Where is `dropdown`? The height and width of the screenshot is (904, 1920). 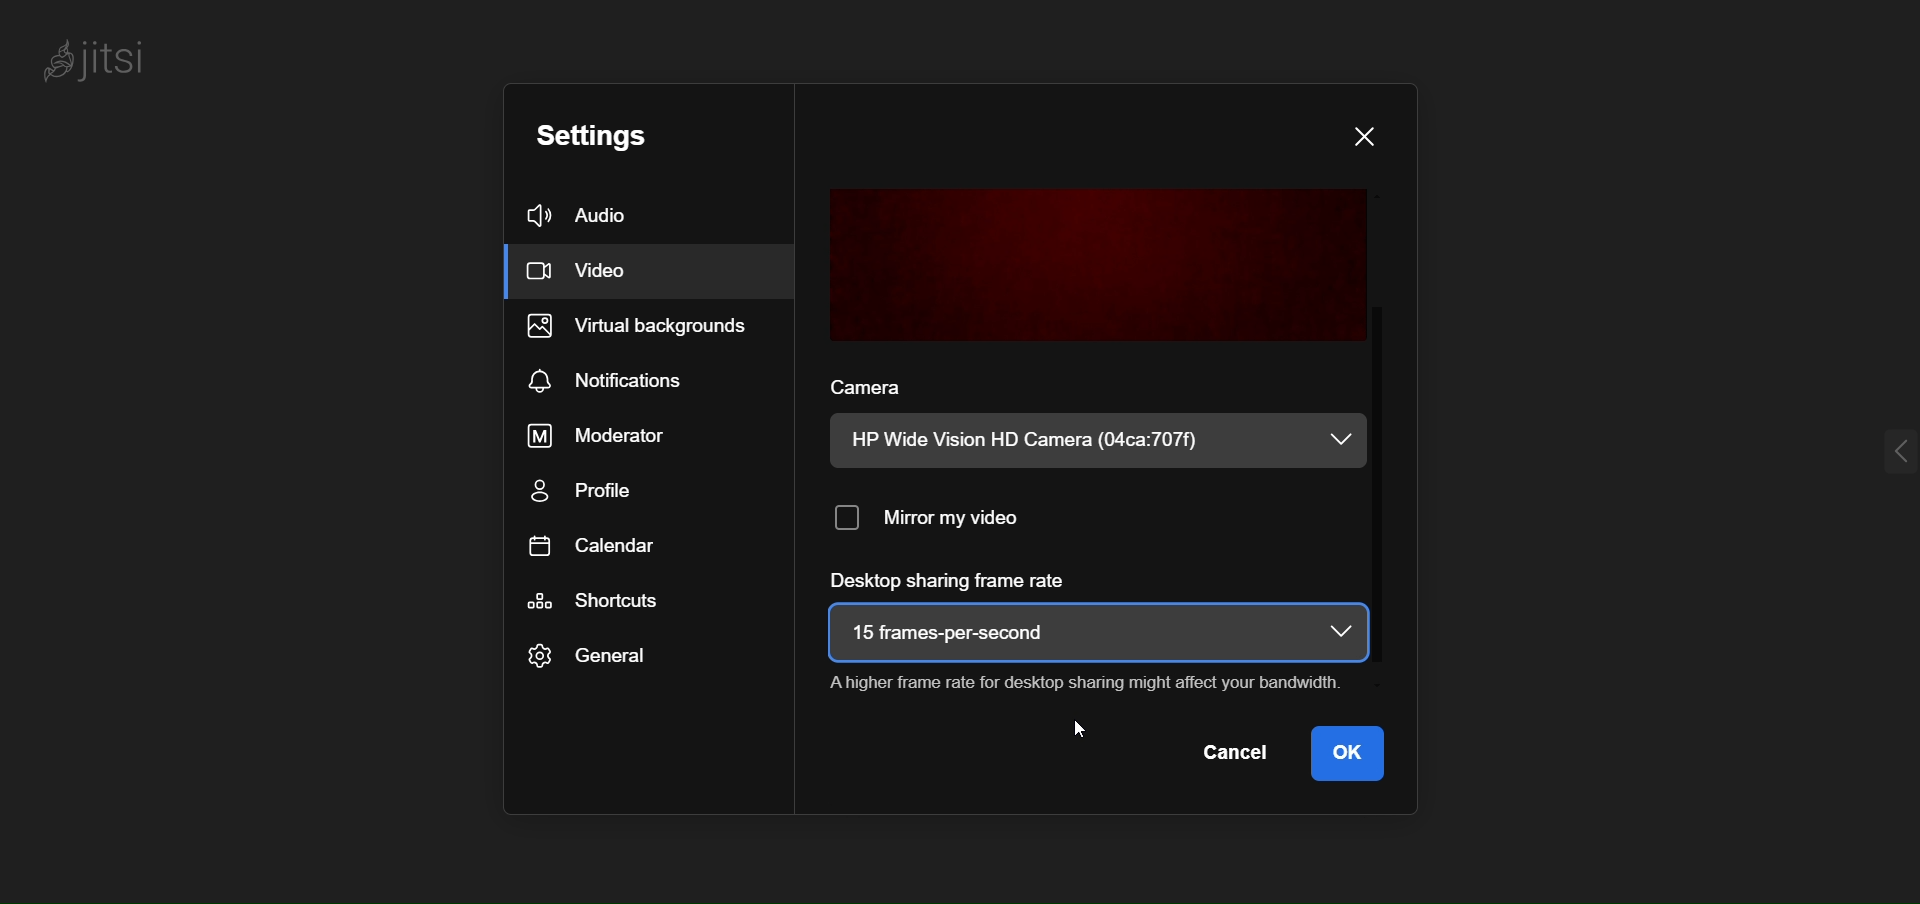
dropdown is located at coordinates (1339, 632).